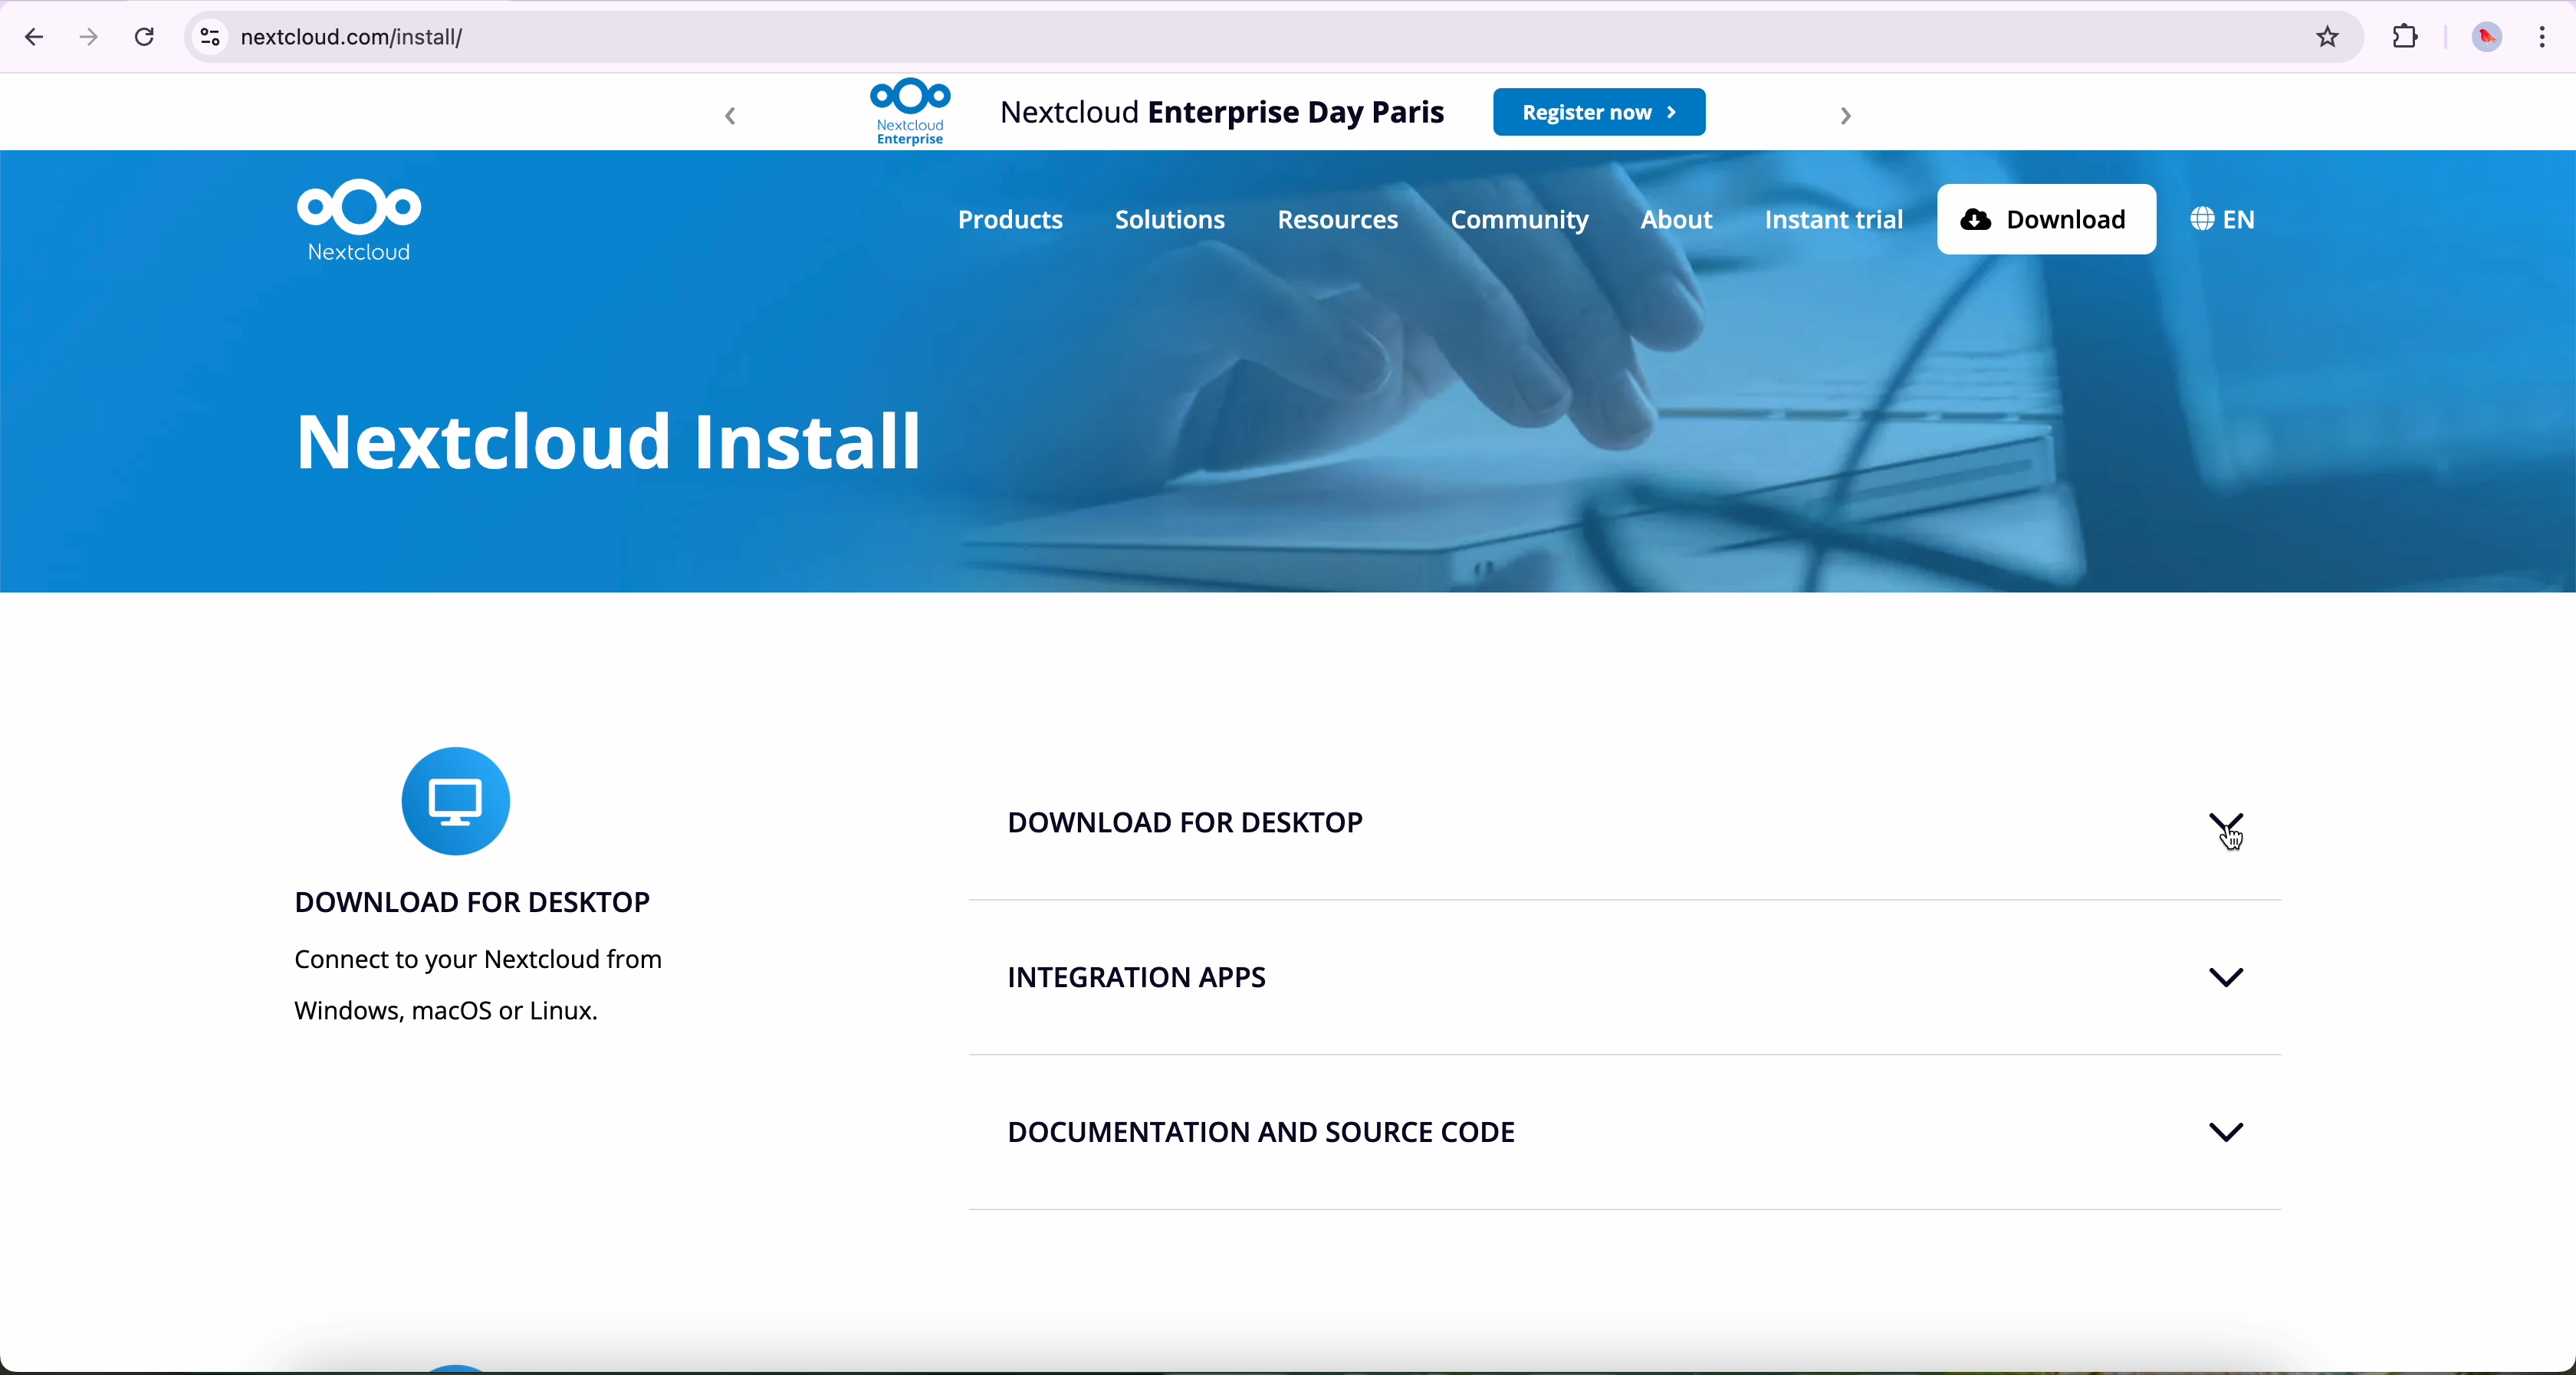 The width and height of the screenshot is (2576, 1375). Describe the element at coordinates (1169, 218) in the screenshot. I see `solutions` at that location.